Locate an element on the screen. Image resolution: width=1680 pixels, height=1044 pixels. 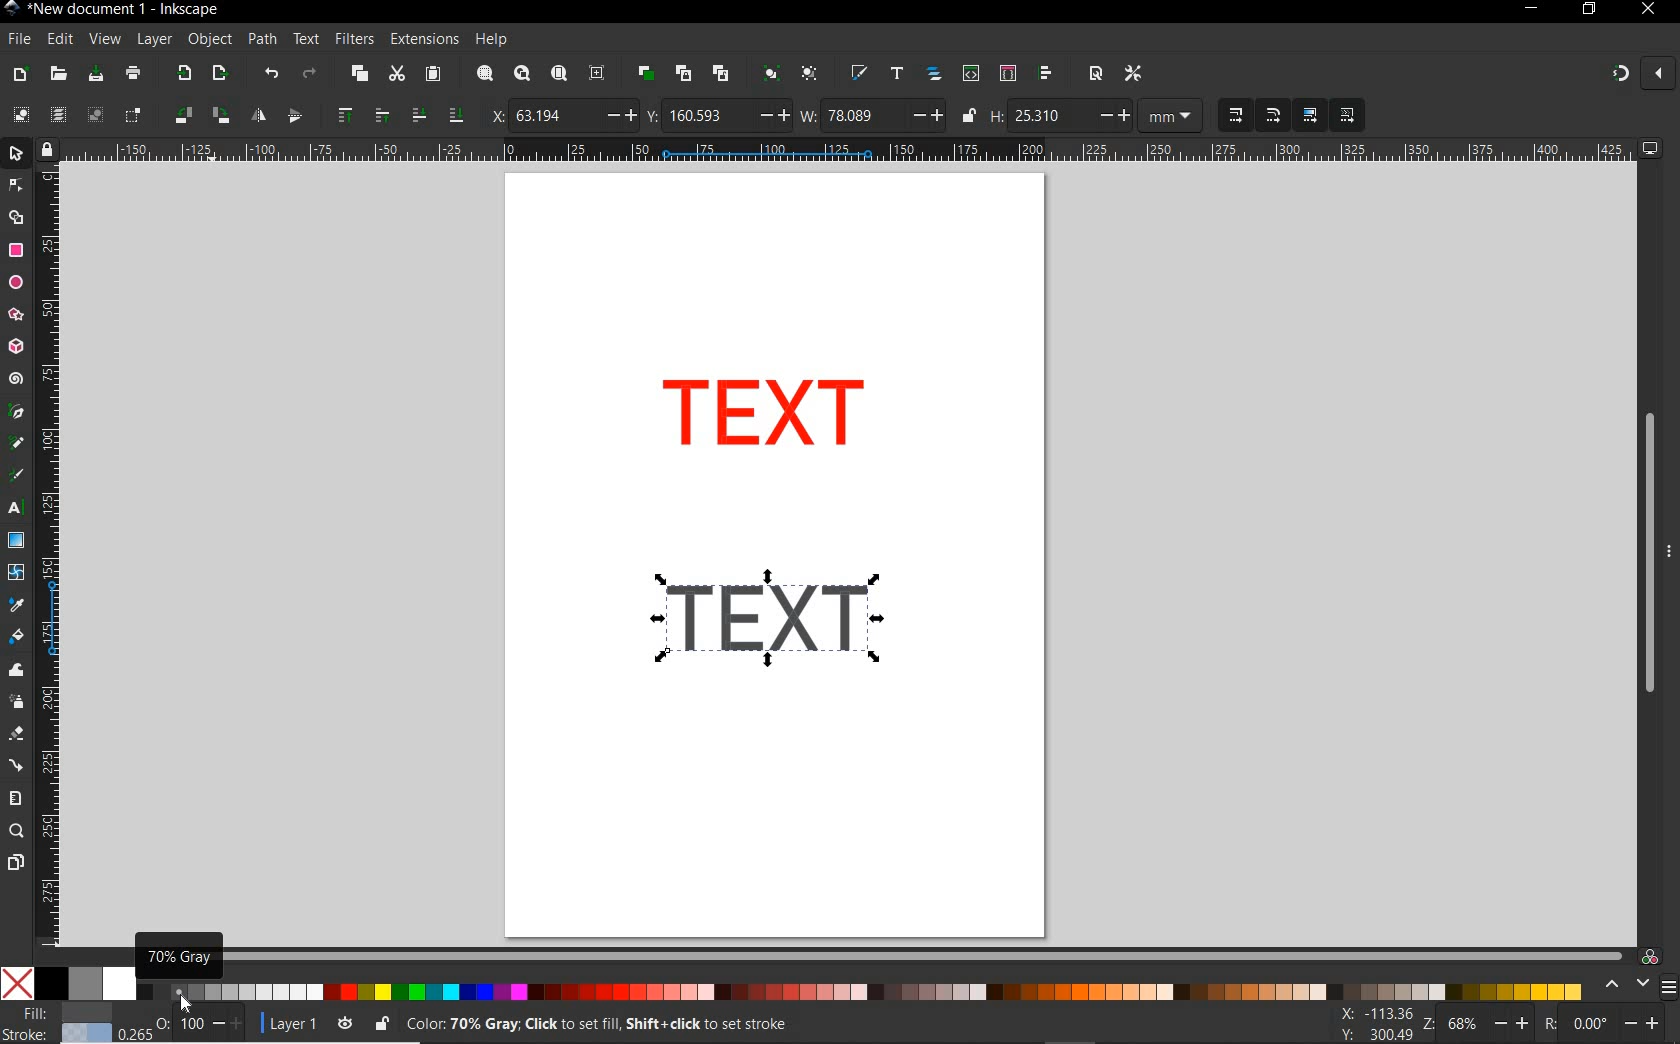
measure tool is located at coordinates (16, 798).